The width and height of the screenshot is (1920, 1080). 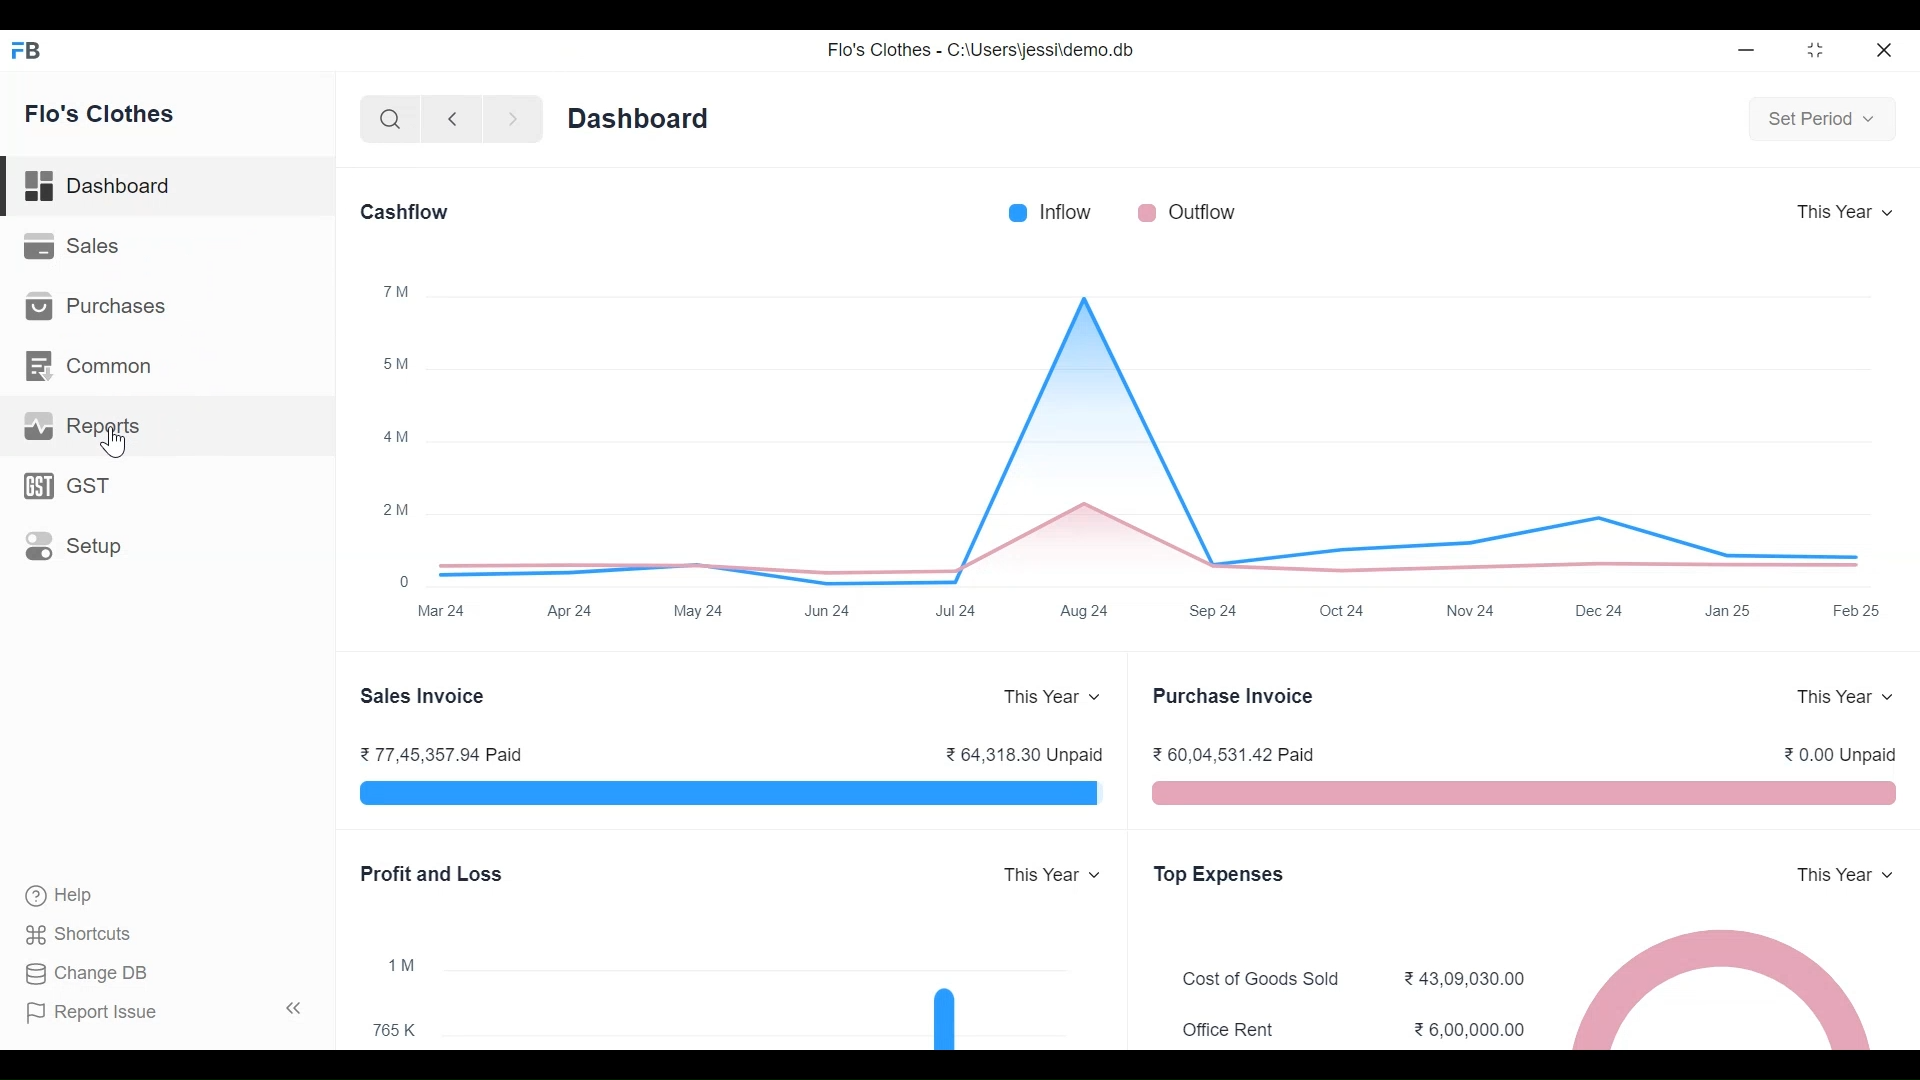 What do you see at coordinates (1201, 211) in the screenshot?
I see `Outflow` at bounding box center [1201, 211].